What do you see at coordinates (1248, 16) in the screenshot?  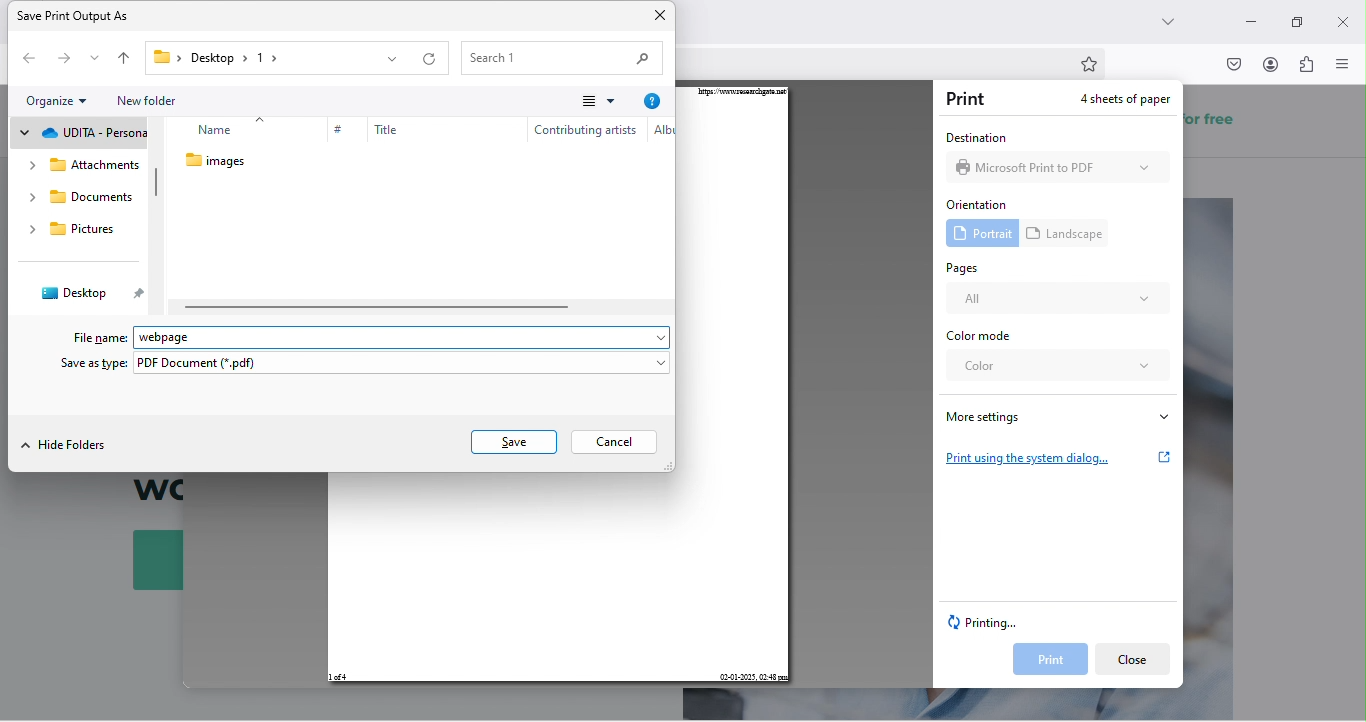 I see `minimize` at bounding box center [1248, 16].